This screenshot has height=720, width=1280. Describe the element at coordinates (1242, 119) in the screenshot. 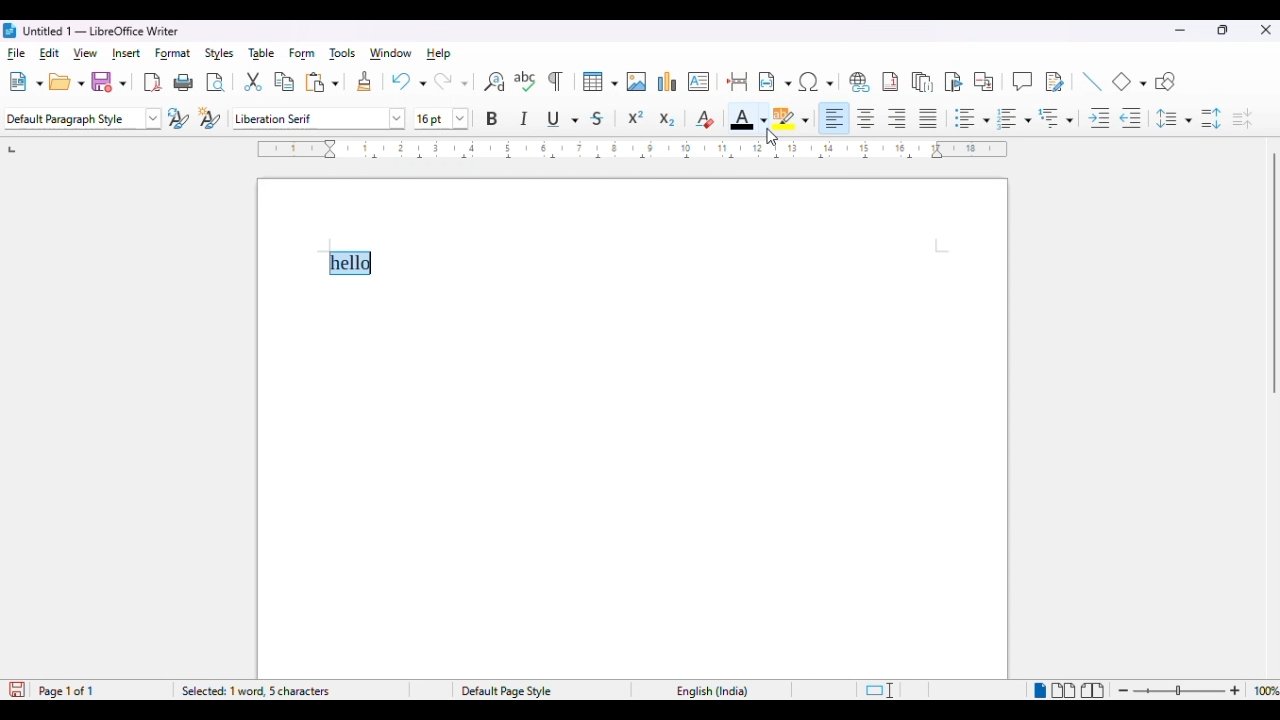

I see `decrease paragraph spacing` at that location.